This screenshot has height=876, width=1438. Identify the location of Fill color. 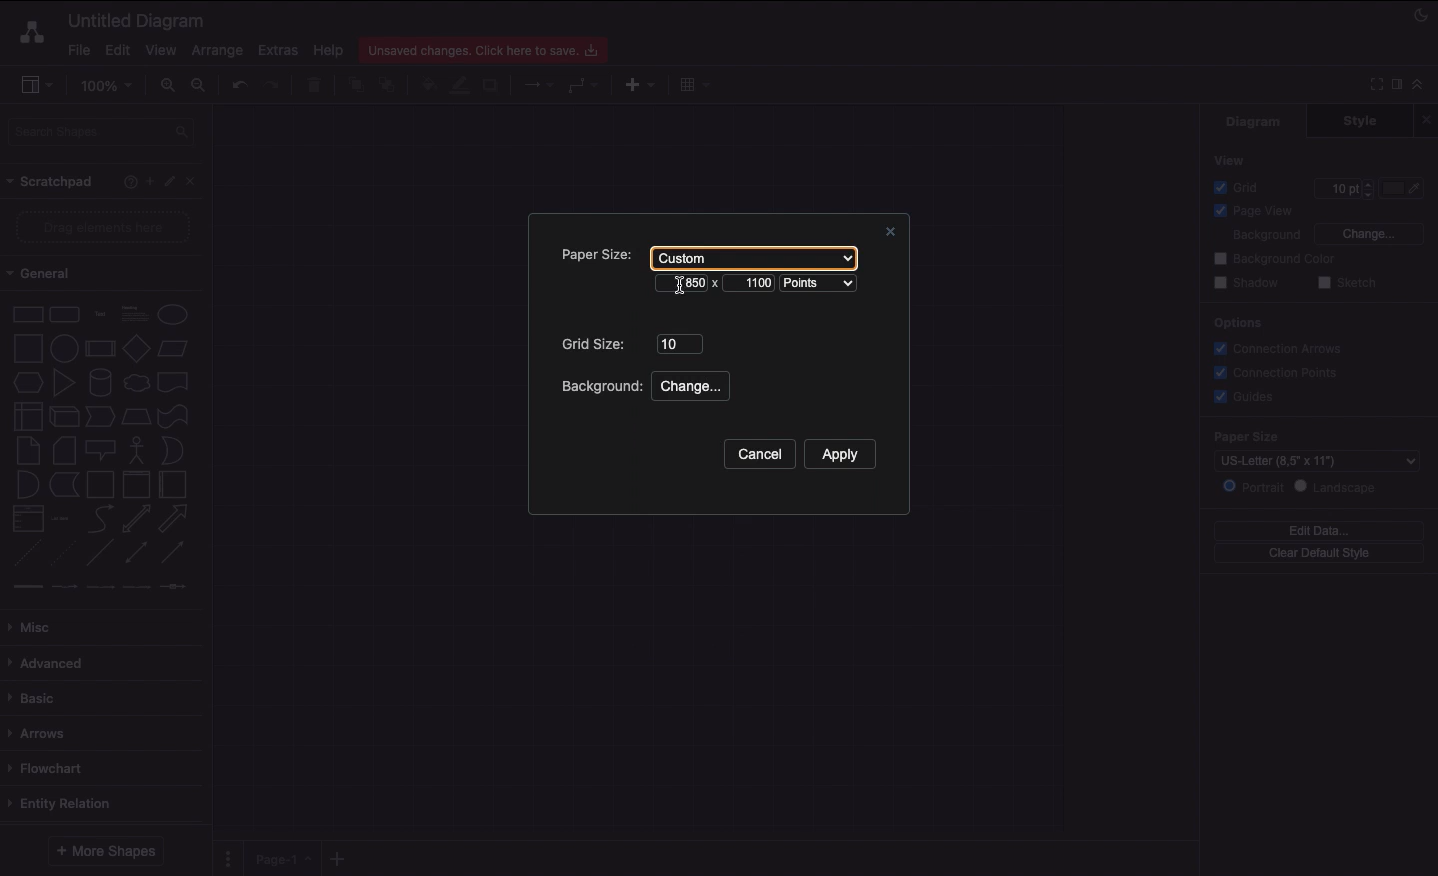
(427, 87).